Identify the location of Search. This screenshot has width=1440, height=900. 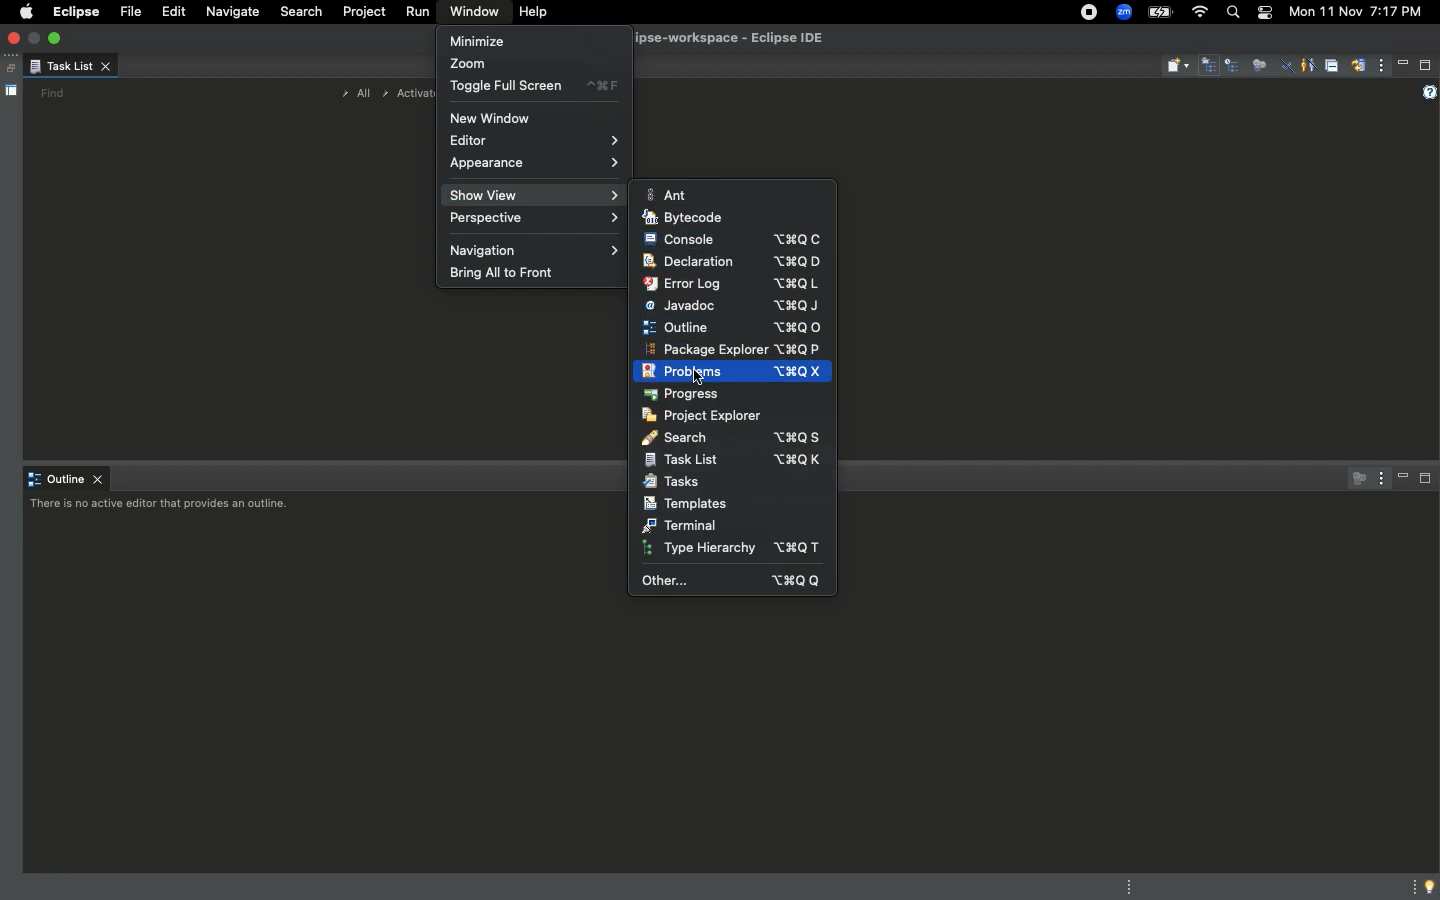
(730, 438).